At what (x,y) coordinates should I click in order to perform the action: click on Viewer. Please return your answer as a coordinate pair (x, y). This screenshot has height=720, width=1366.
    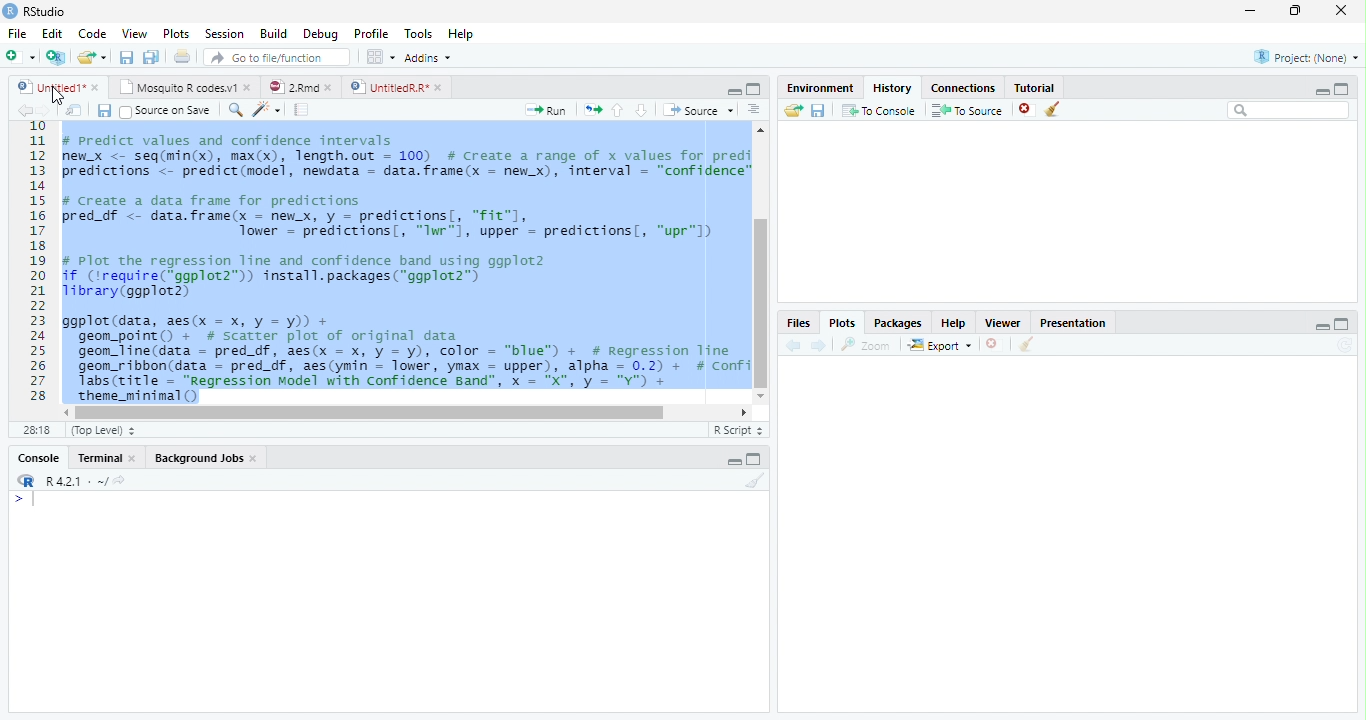
    Looking at the image, I should click on (1004, 325).